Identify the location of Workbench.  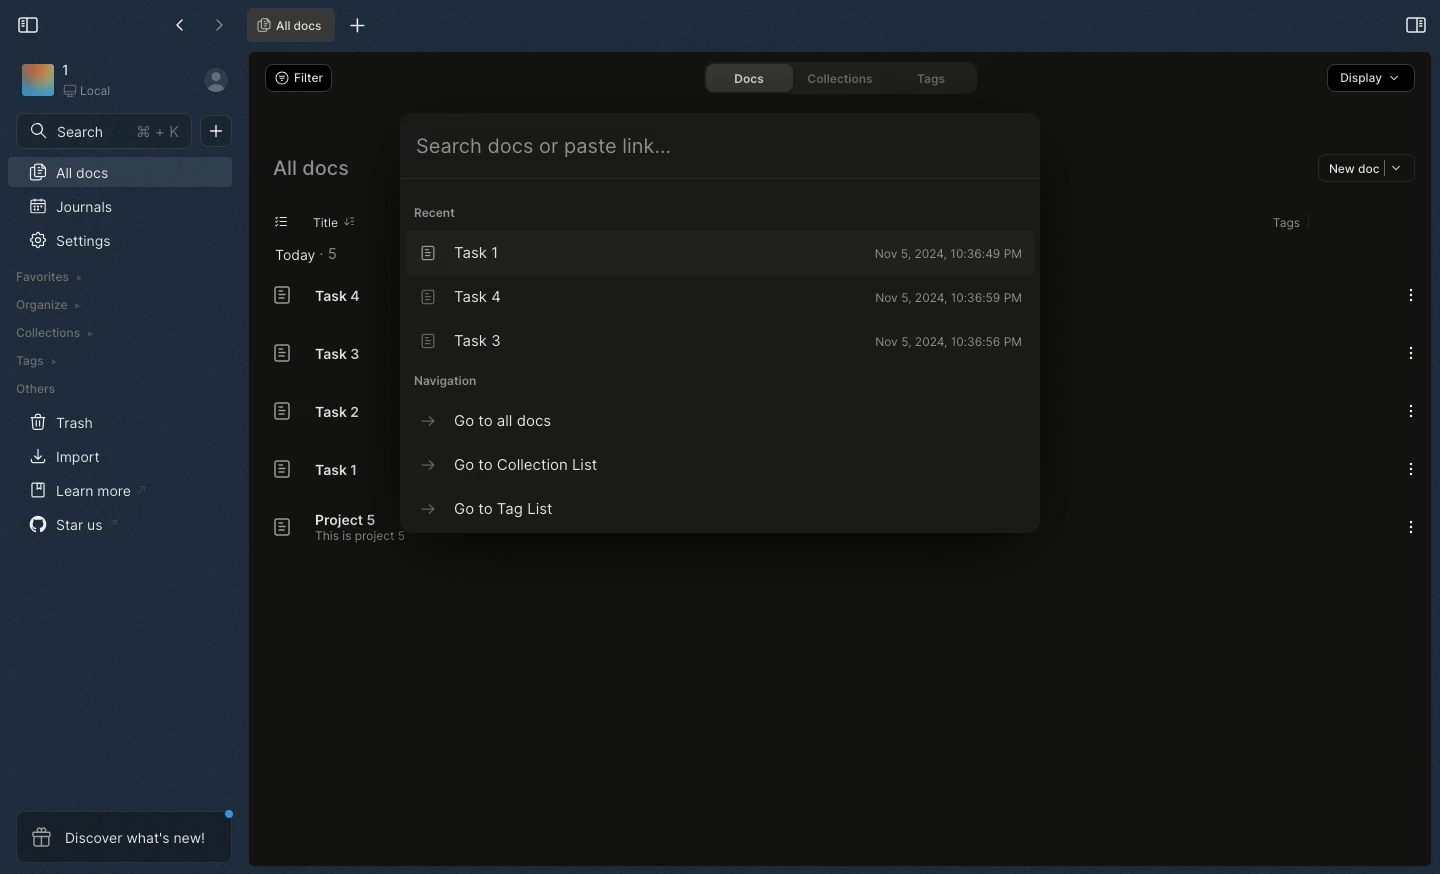
(80, 84).